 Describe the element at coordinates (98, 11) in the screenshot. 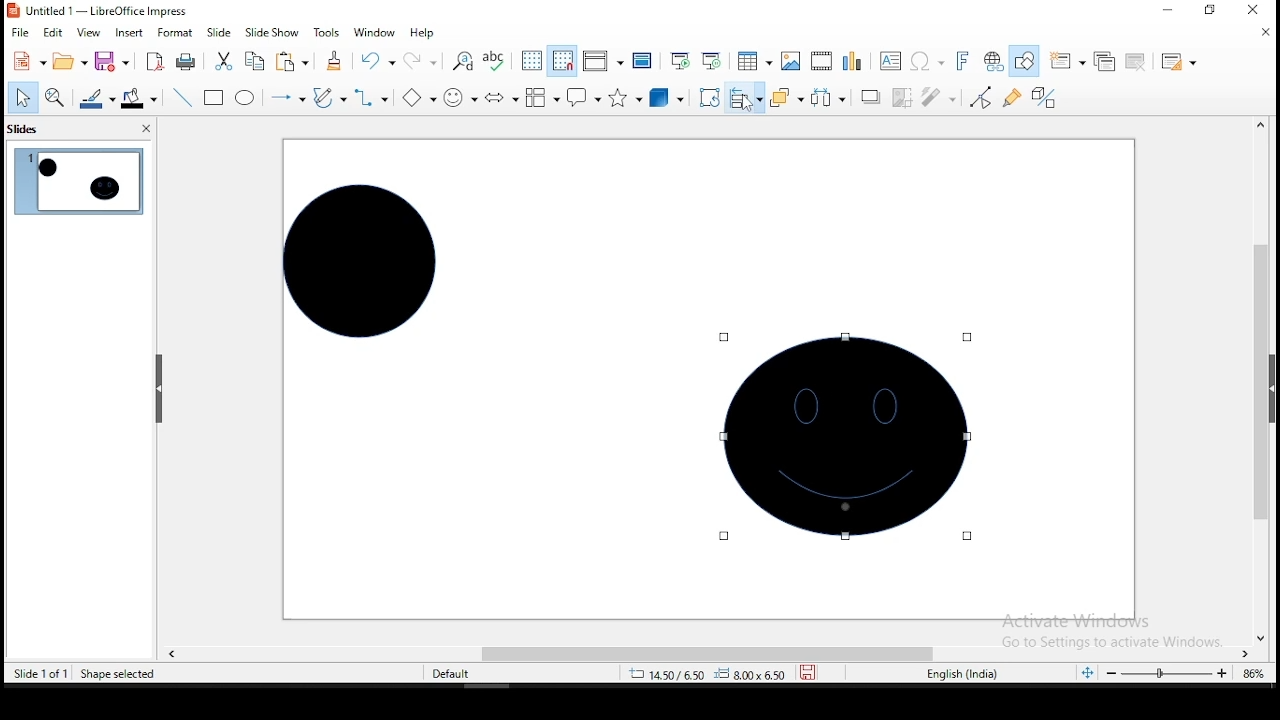

I see `icon and filename` at that location.